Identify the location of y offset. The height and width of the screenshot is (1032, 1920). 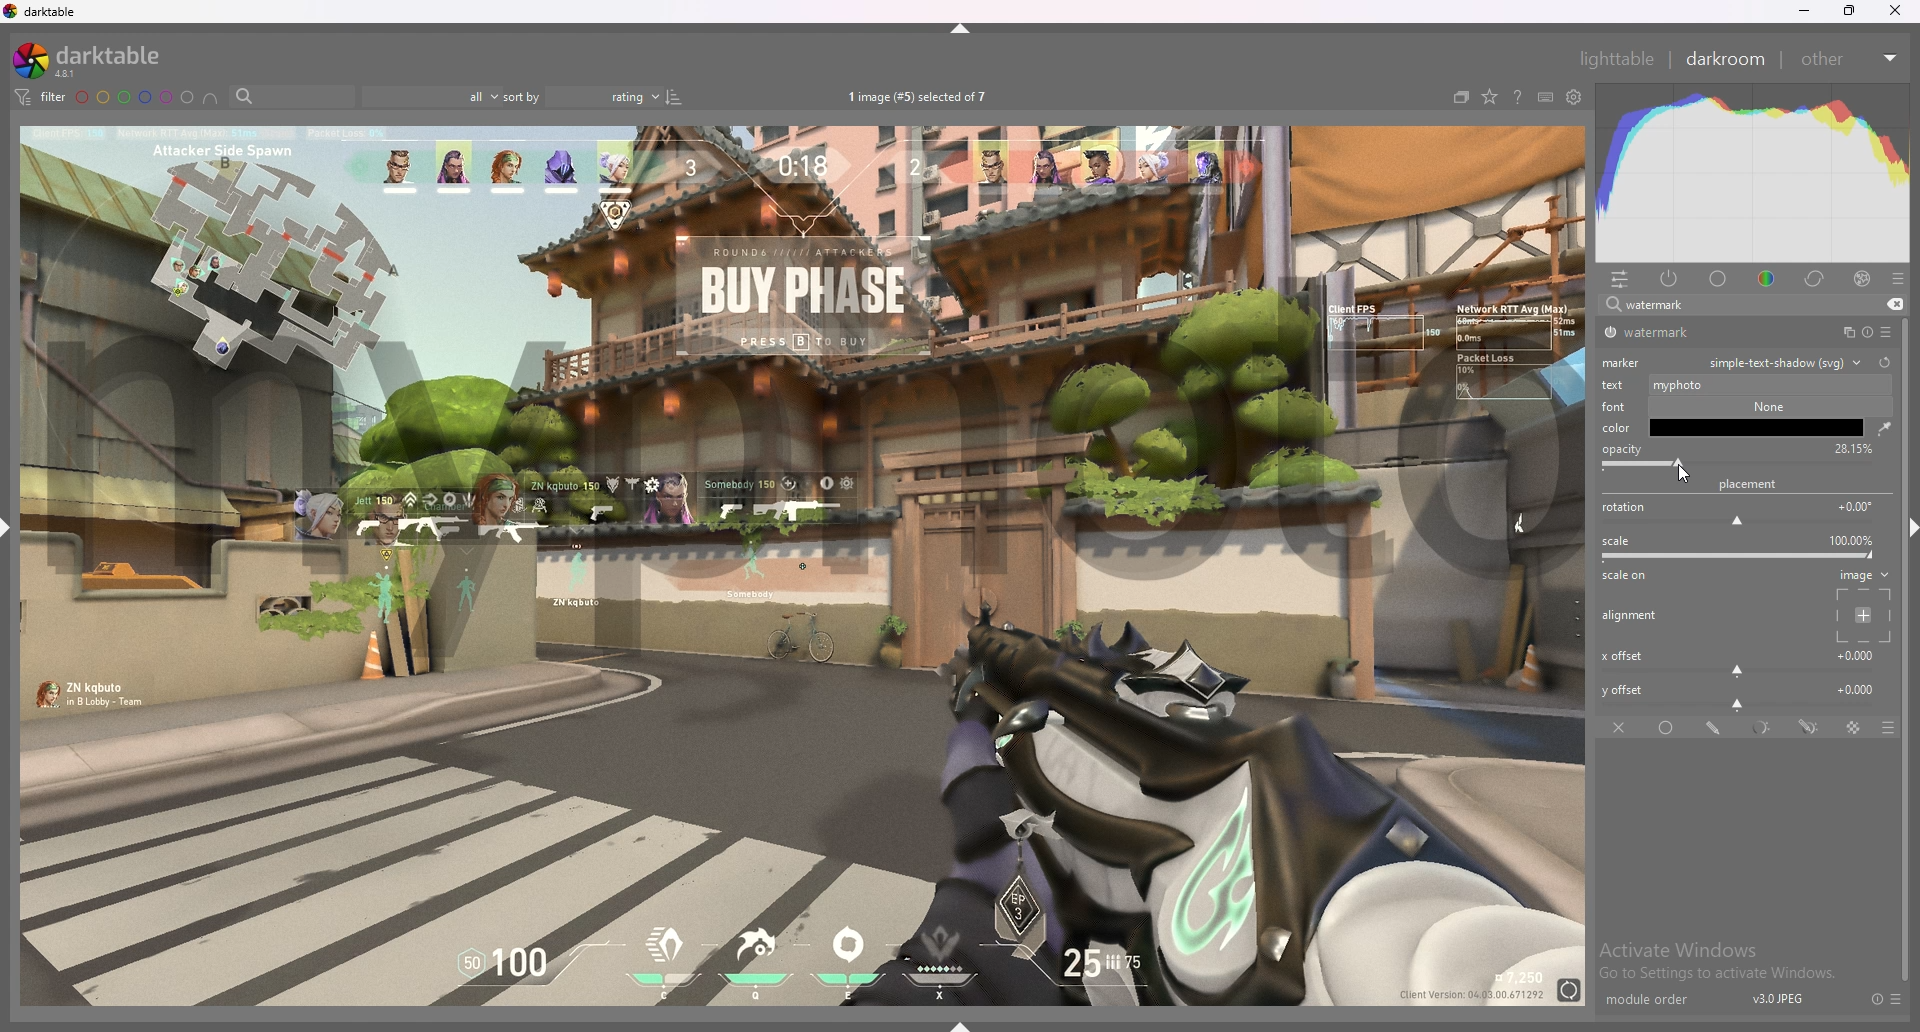
(1741, 694).